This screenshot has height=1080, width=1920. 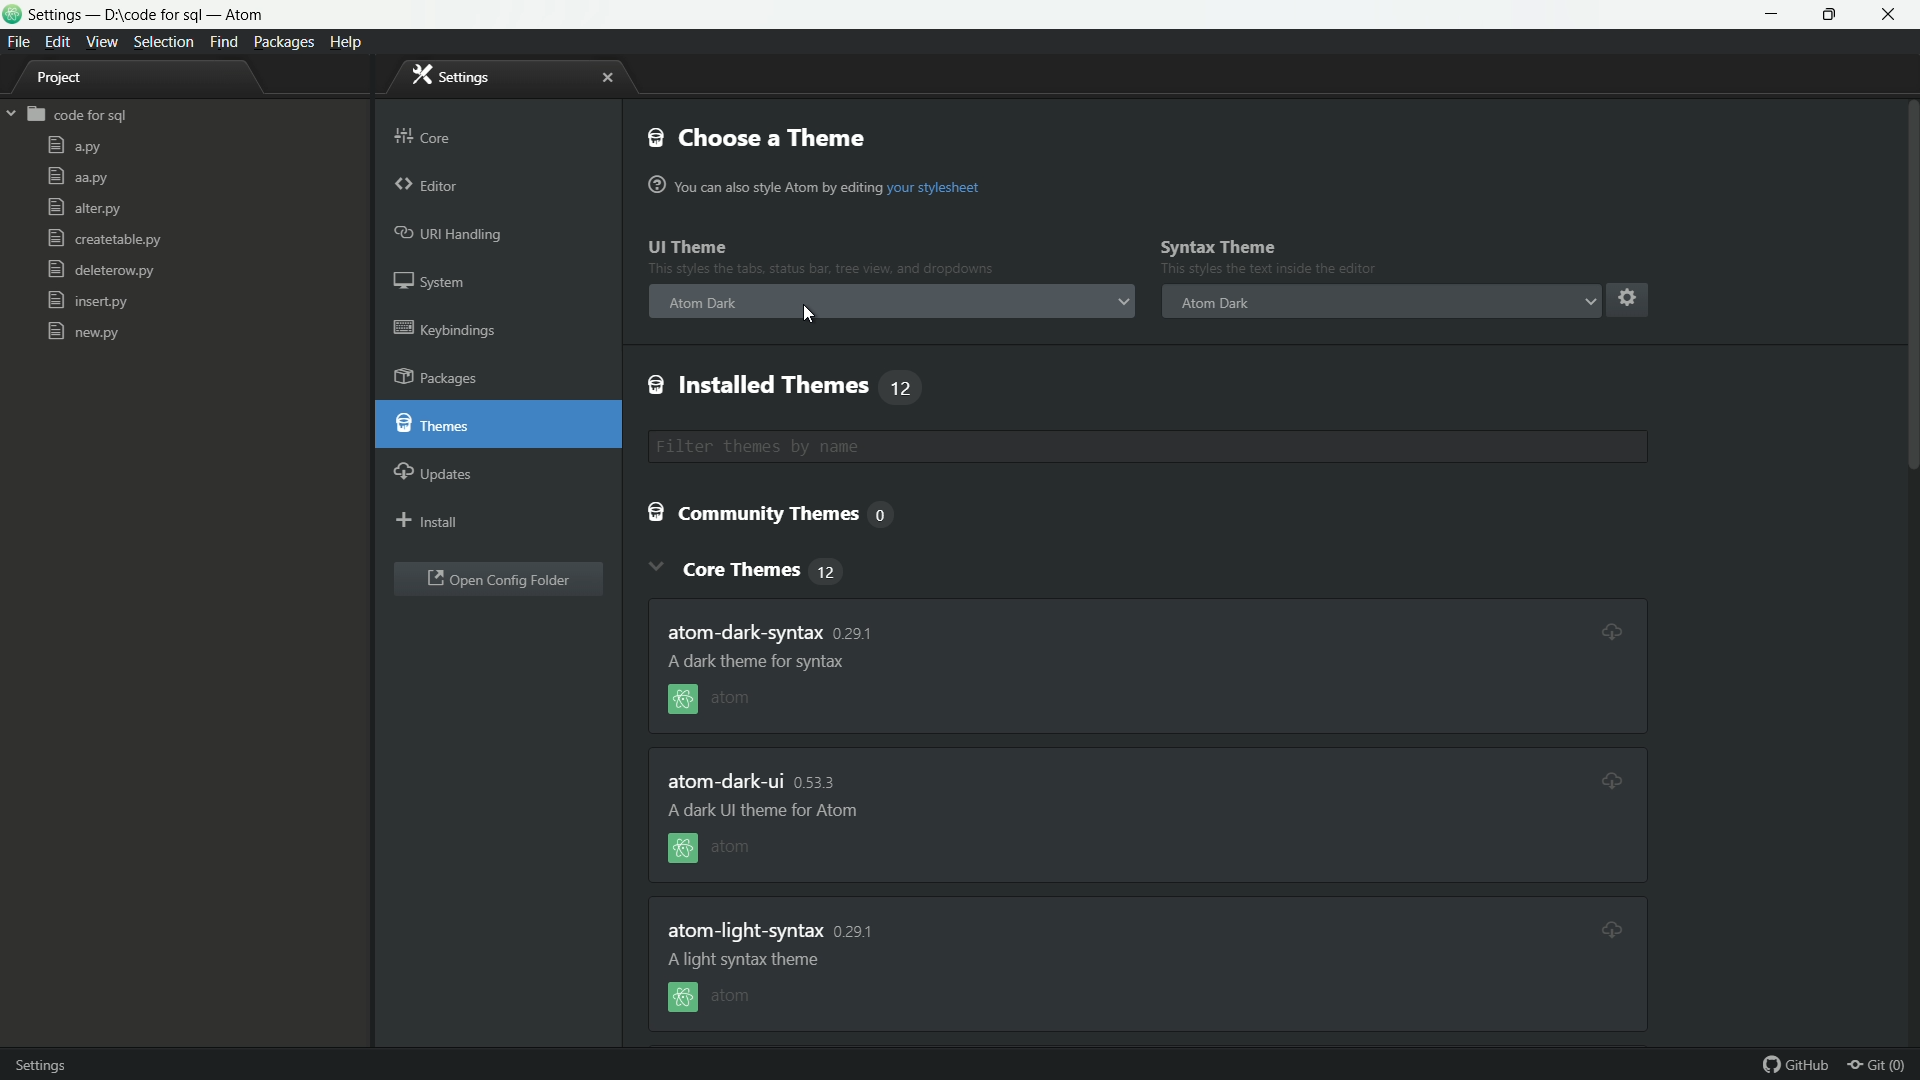 I want to click on alter.py file, so click(x=82, y=208).